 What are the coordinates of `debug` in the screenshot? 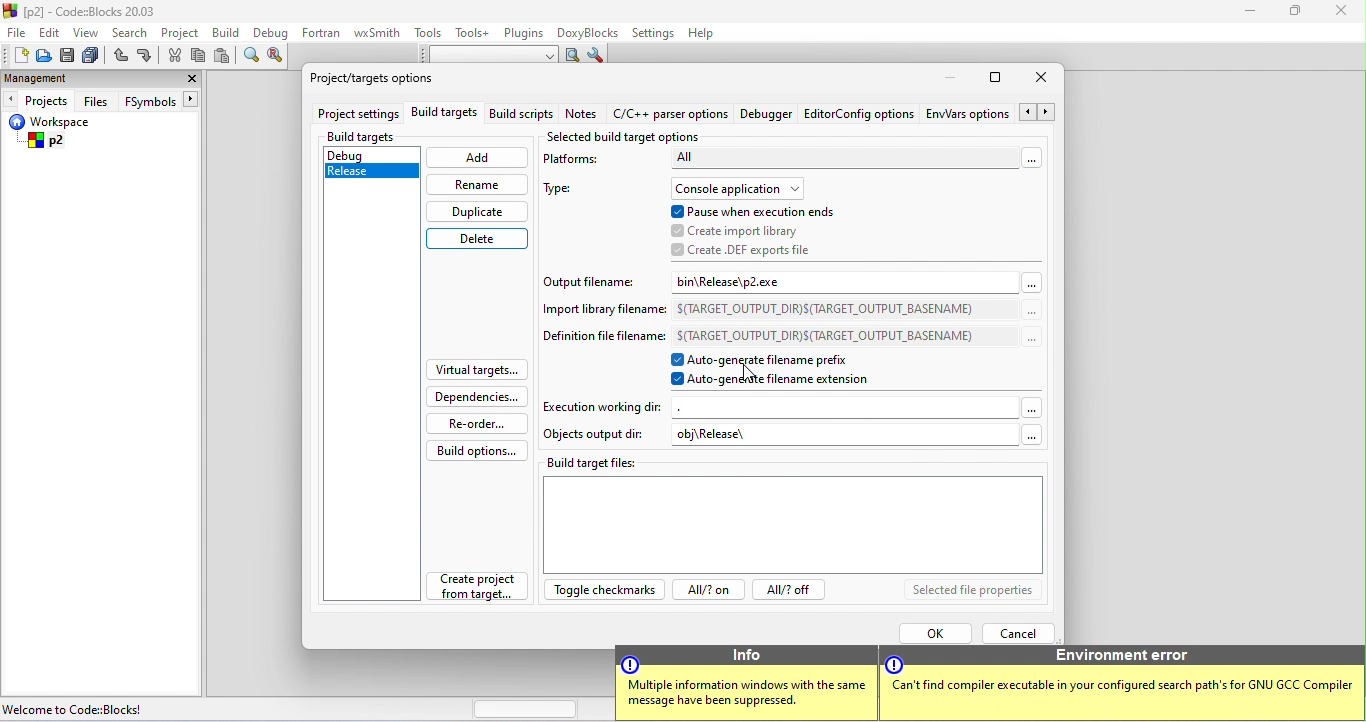 It's located at (365, 153).